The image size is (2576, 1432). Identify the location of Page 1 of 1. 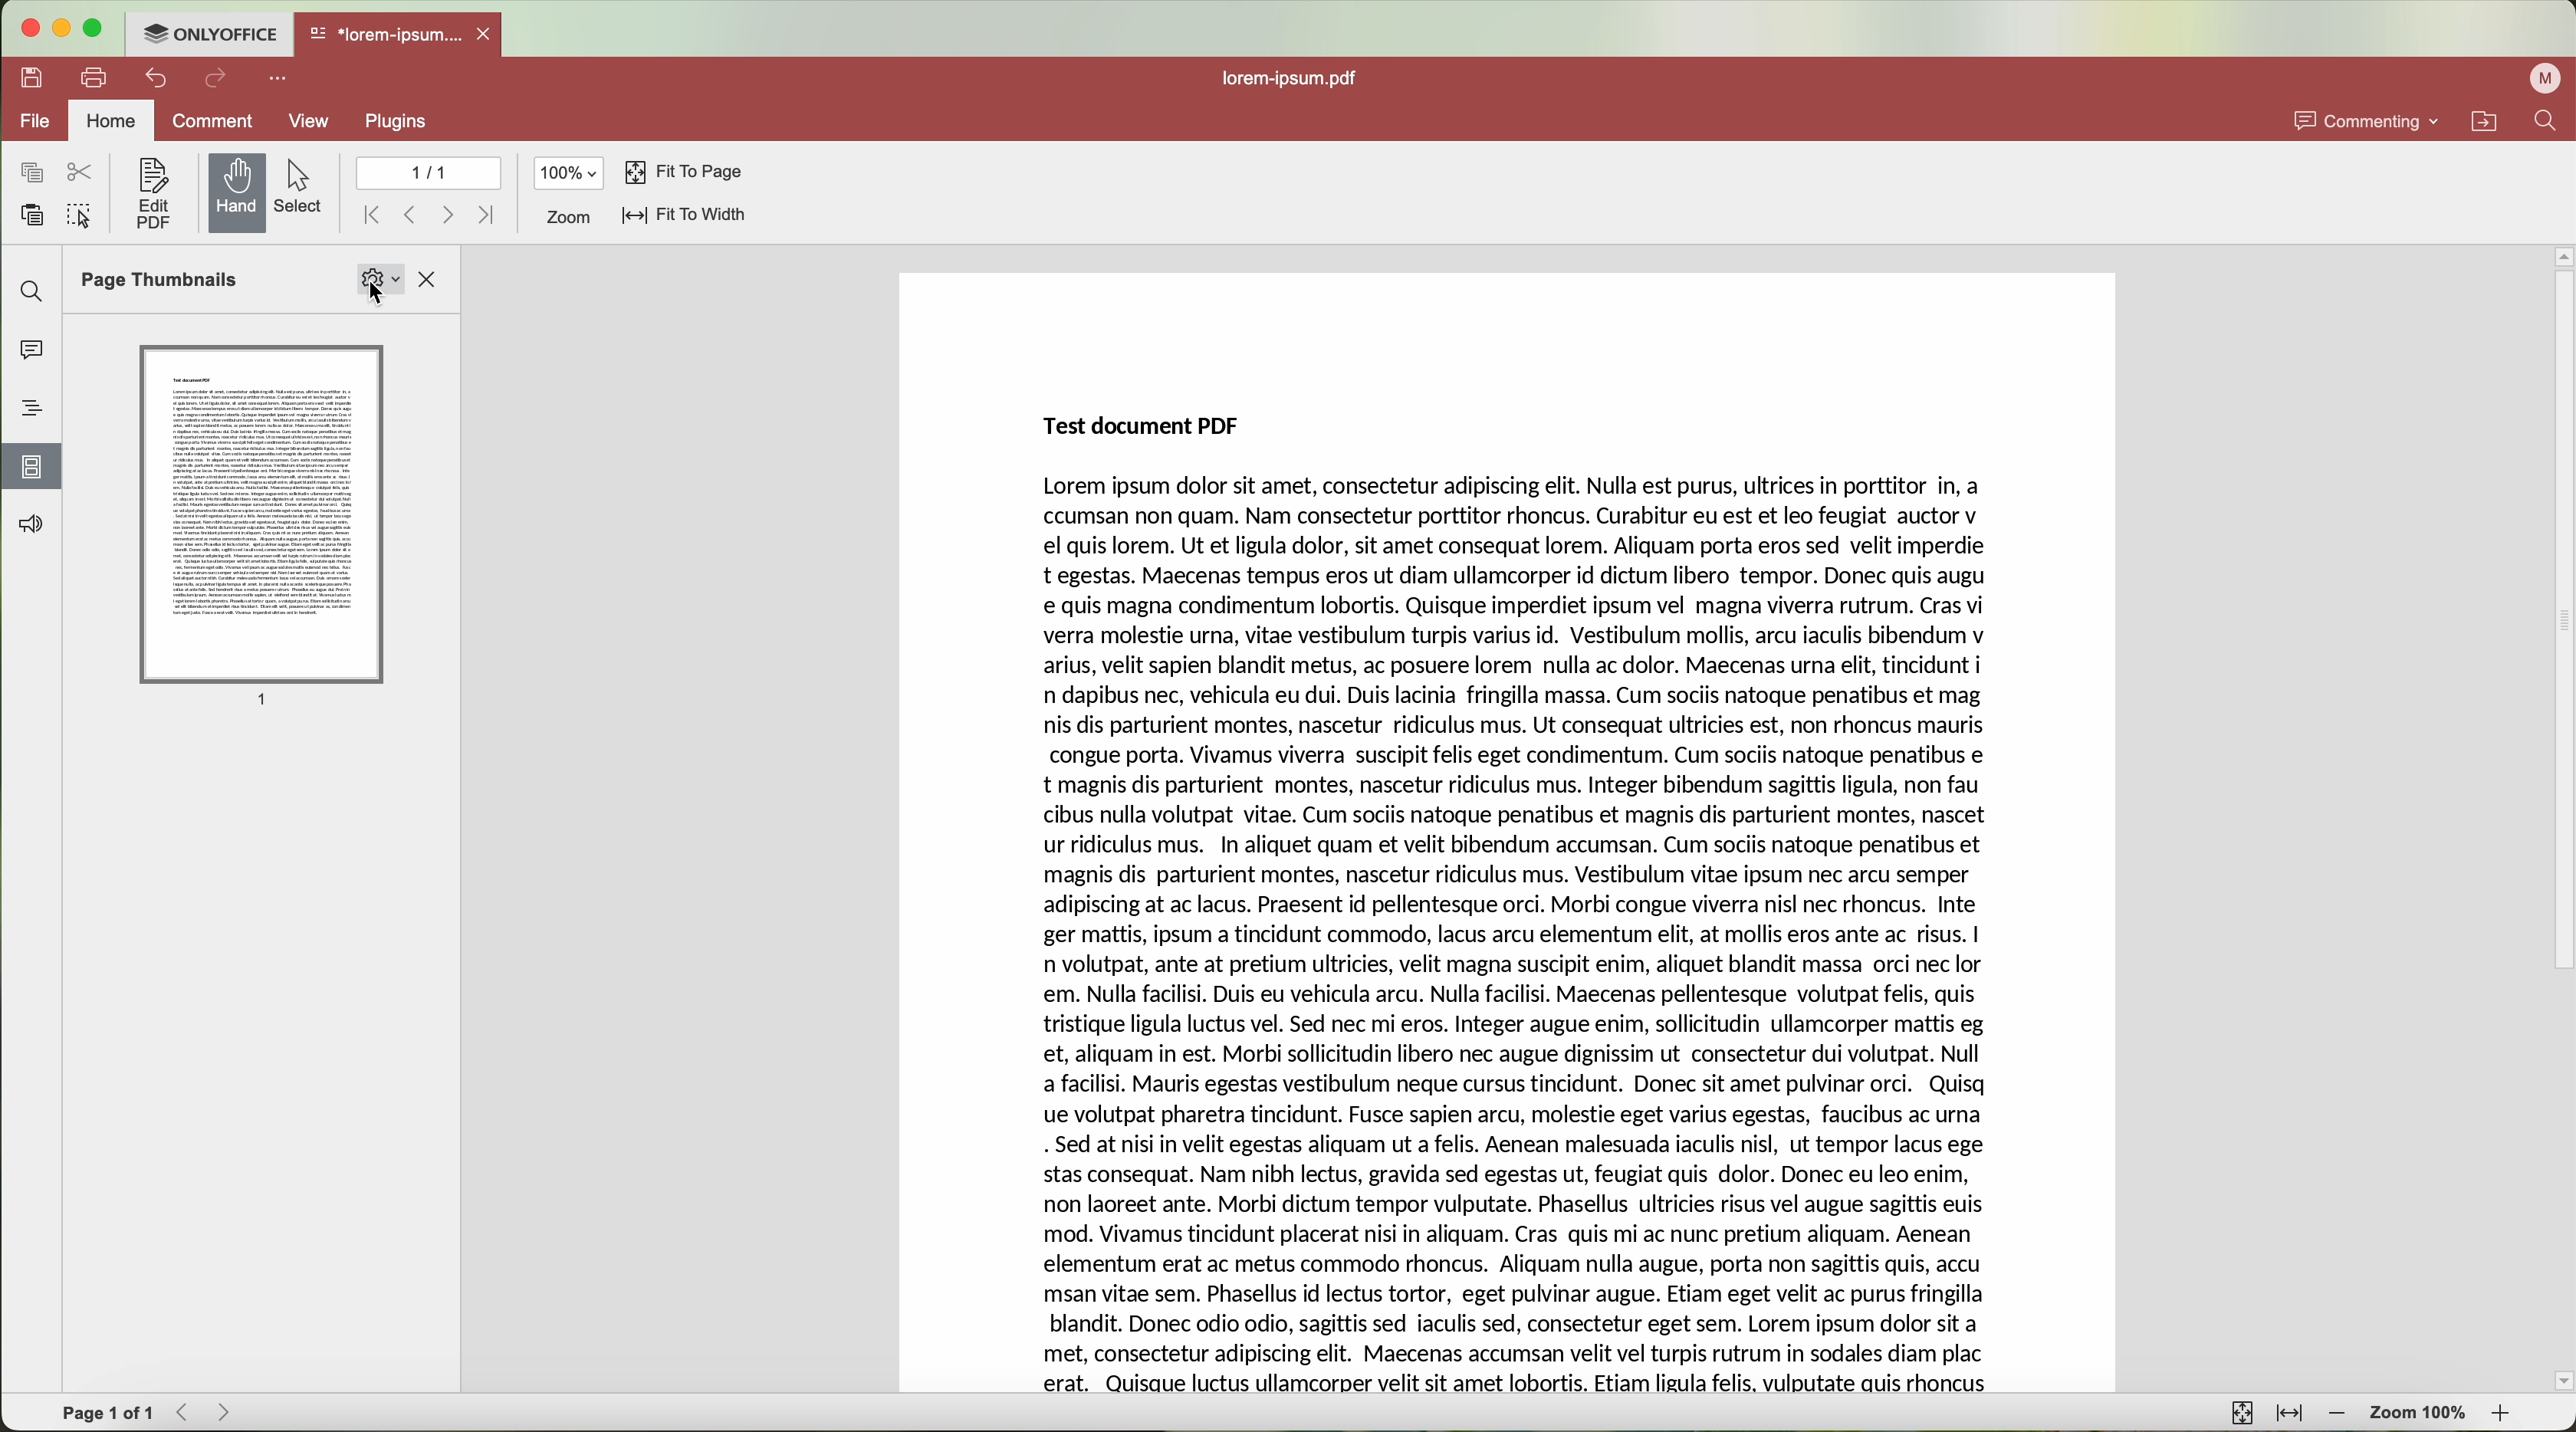
(106, 1412).